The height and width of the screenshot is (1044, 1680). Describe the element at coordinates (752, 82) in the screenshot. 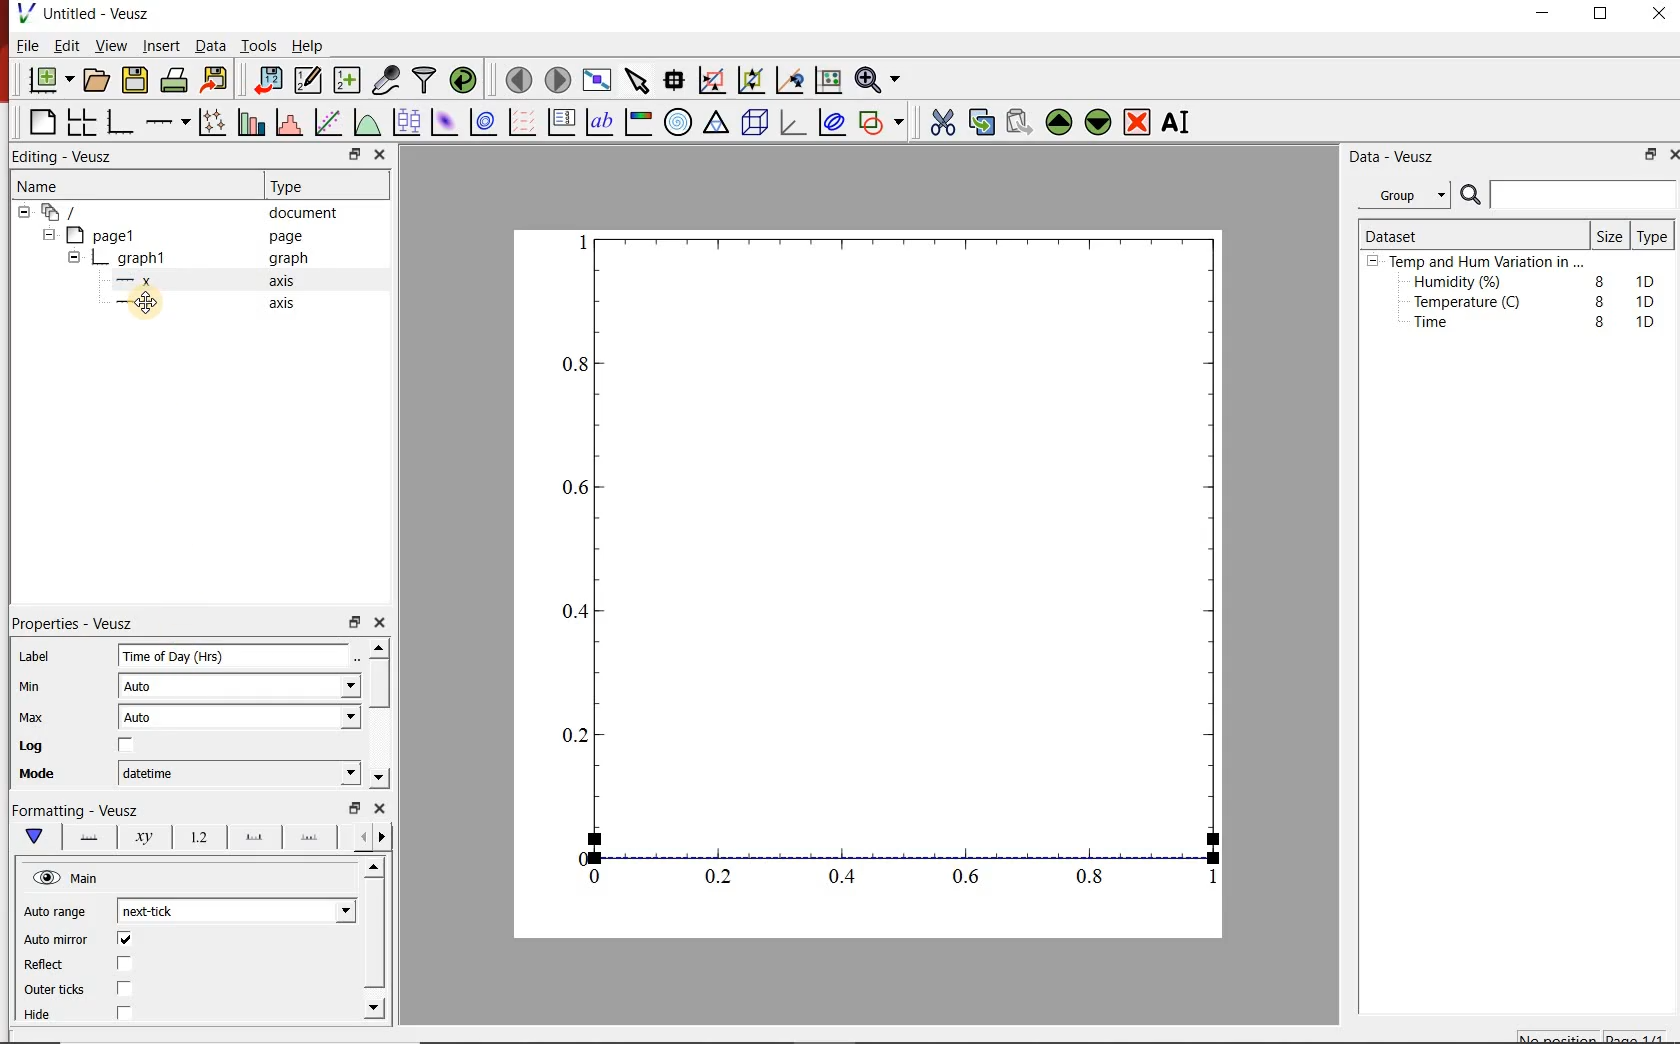

I see `click to zoom out of graph axes` at that location.